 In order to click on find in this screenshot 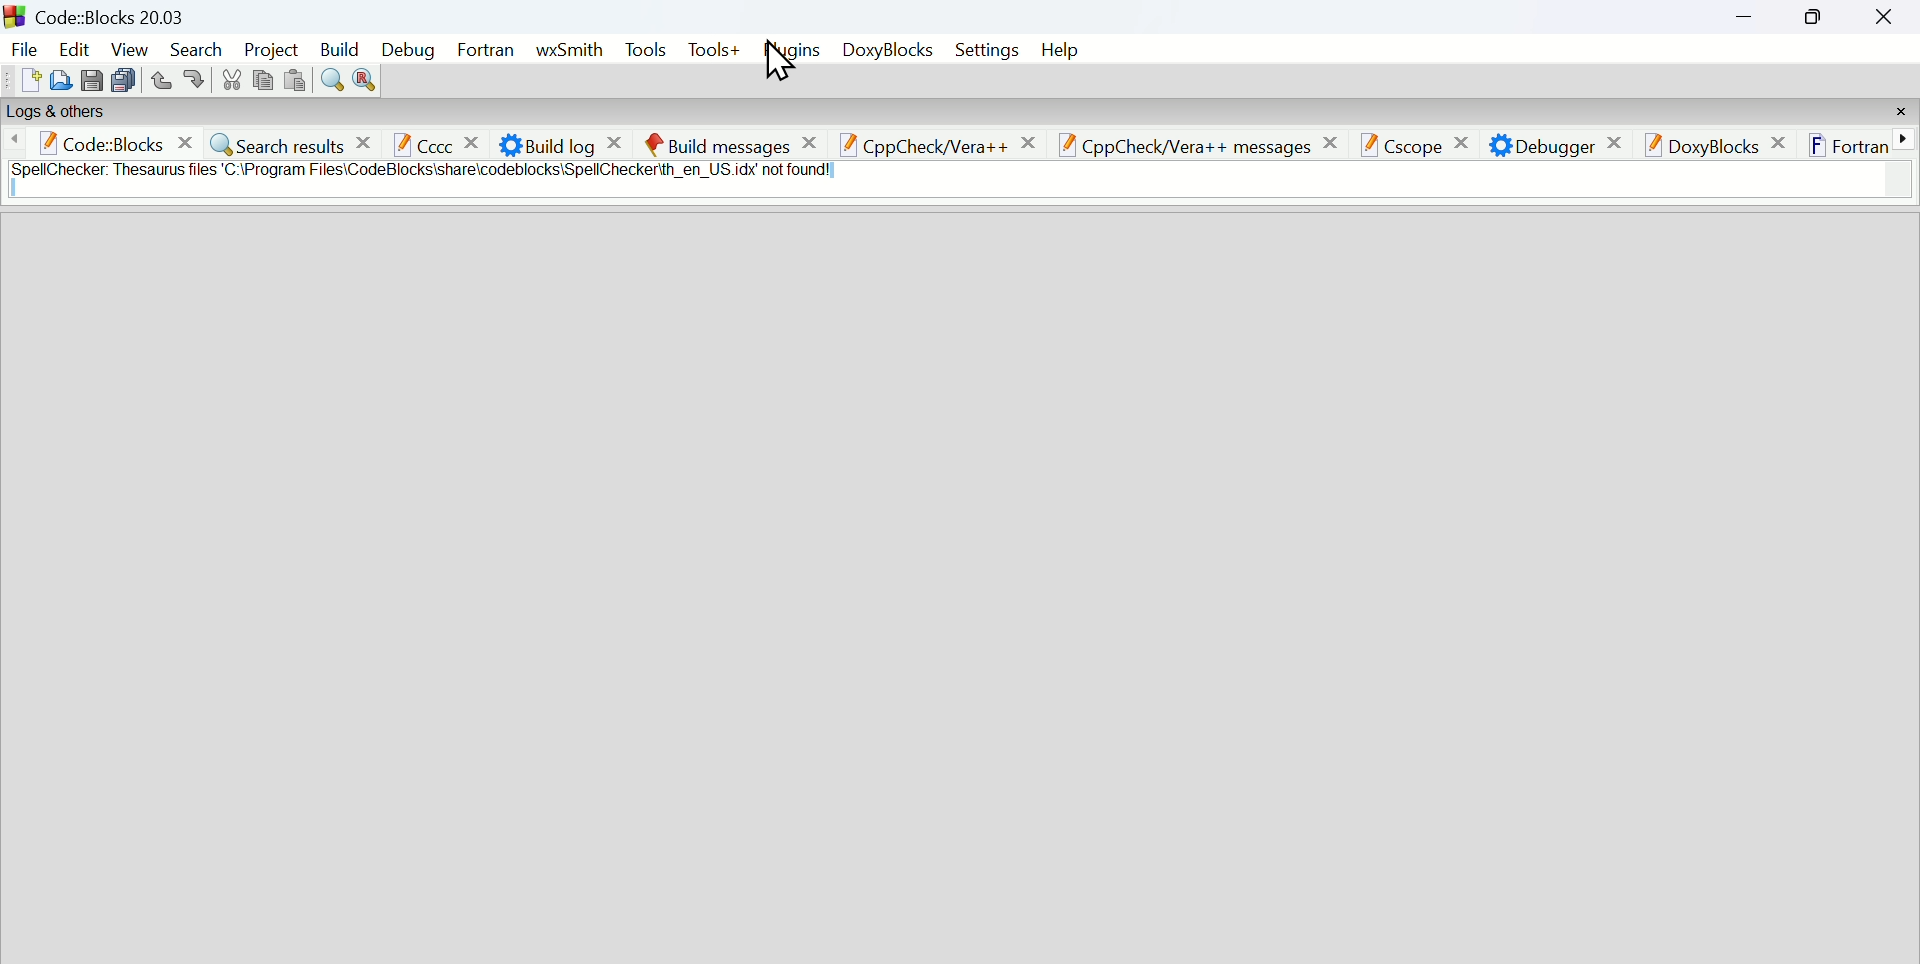, I will do `click(331, 78)`.